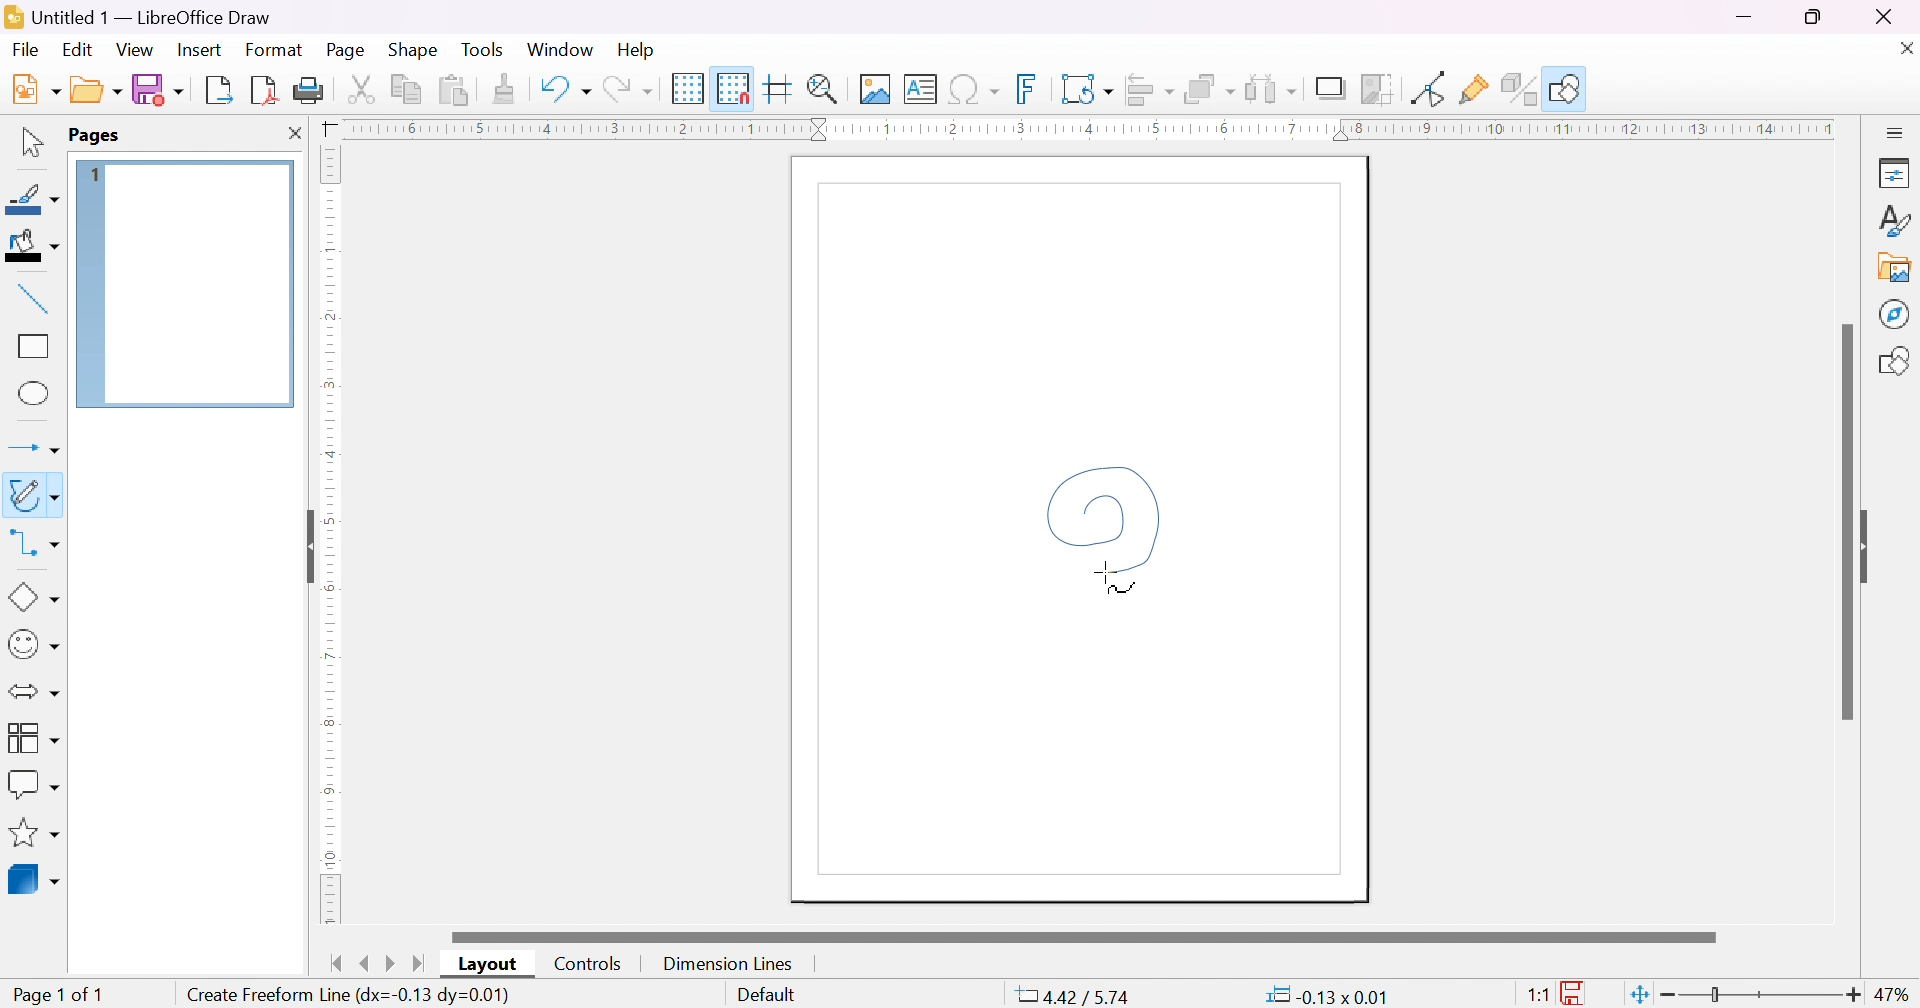 This screenshot has width=1920, height=1008. I want to click on print, so click(311, 91).